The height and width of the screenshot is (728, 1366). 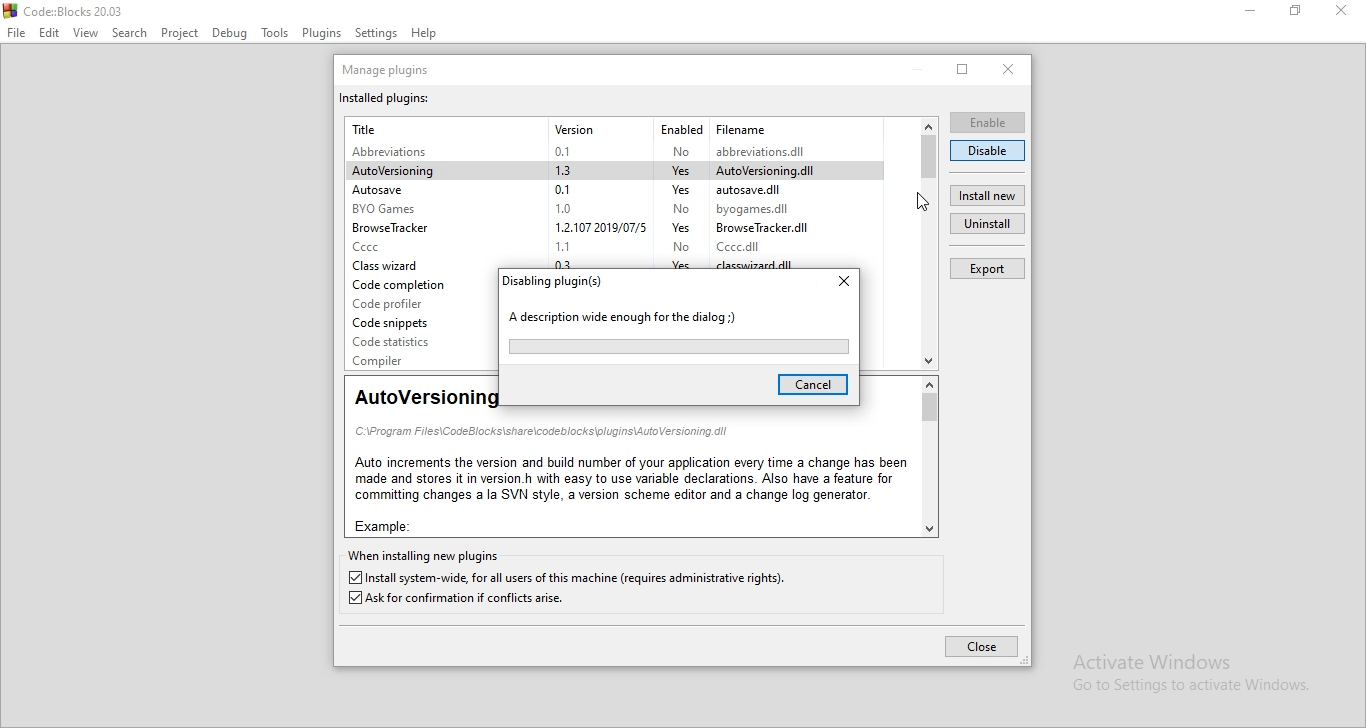 I want to click on A descriptive wide enough for dialog;), so click(x=628, y=319).